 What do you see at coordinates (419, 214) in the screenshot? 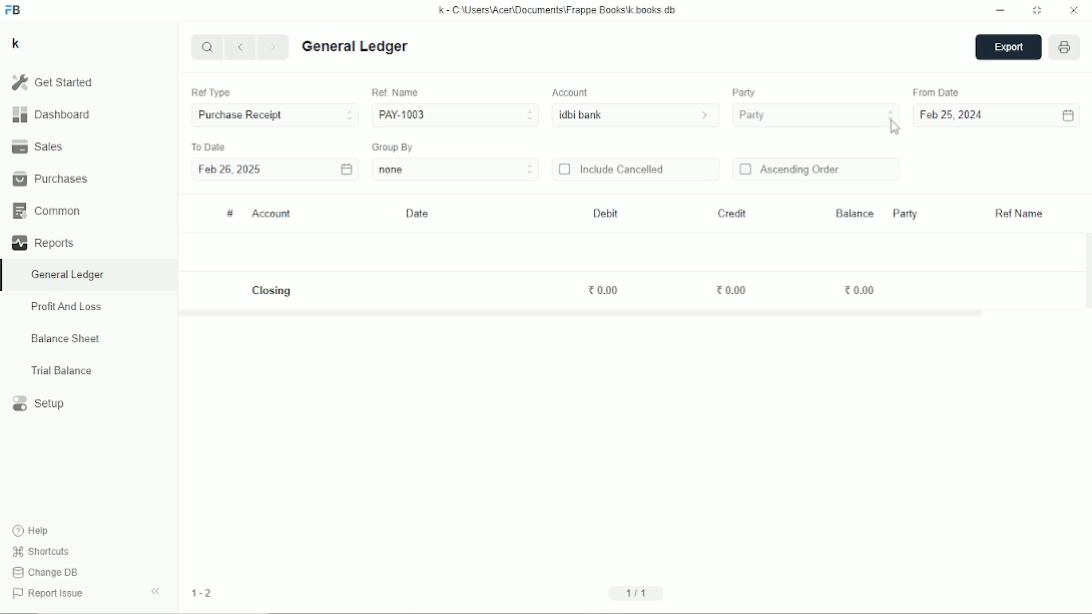
I see `Date` at bounding box center [419, 214].